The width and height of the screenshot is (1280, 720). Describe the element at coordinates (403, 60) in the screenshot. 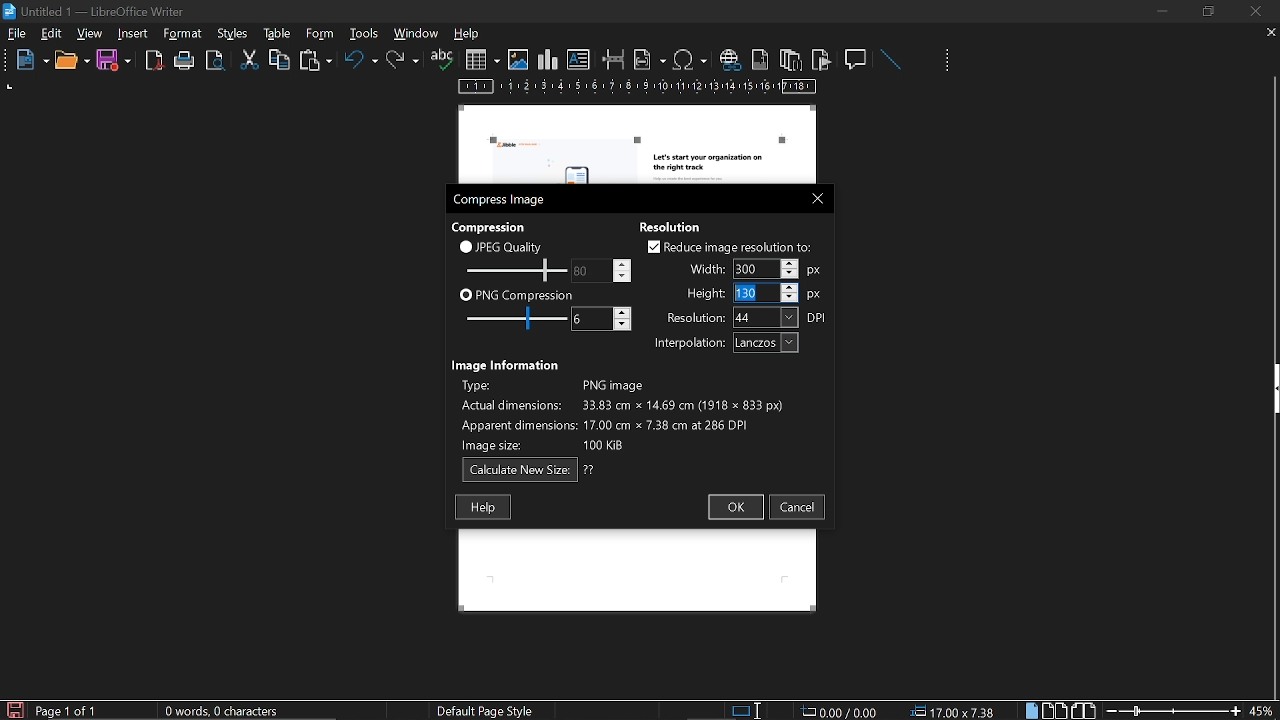

I see `redo` at that location.